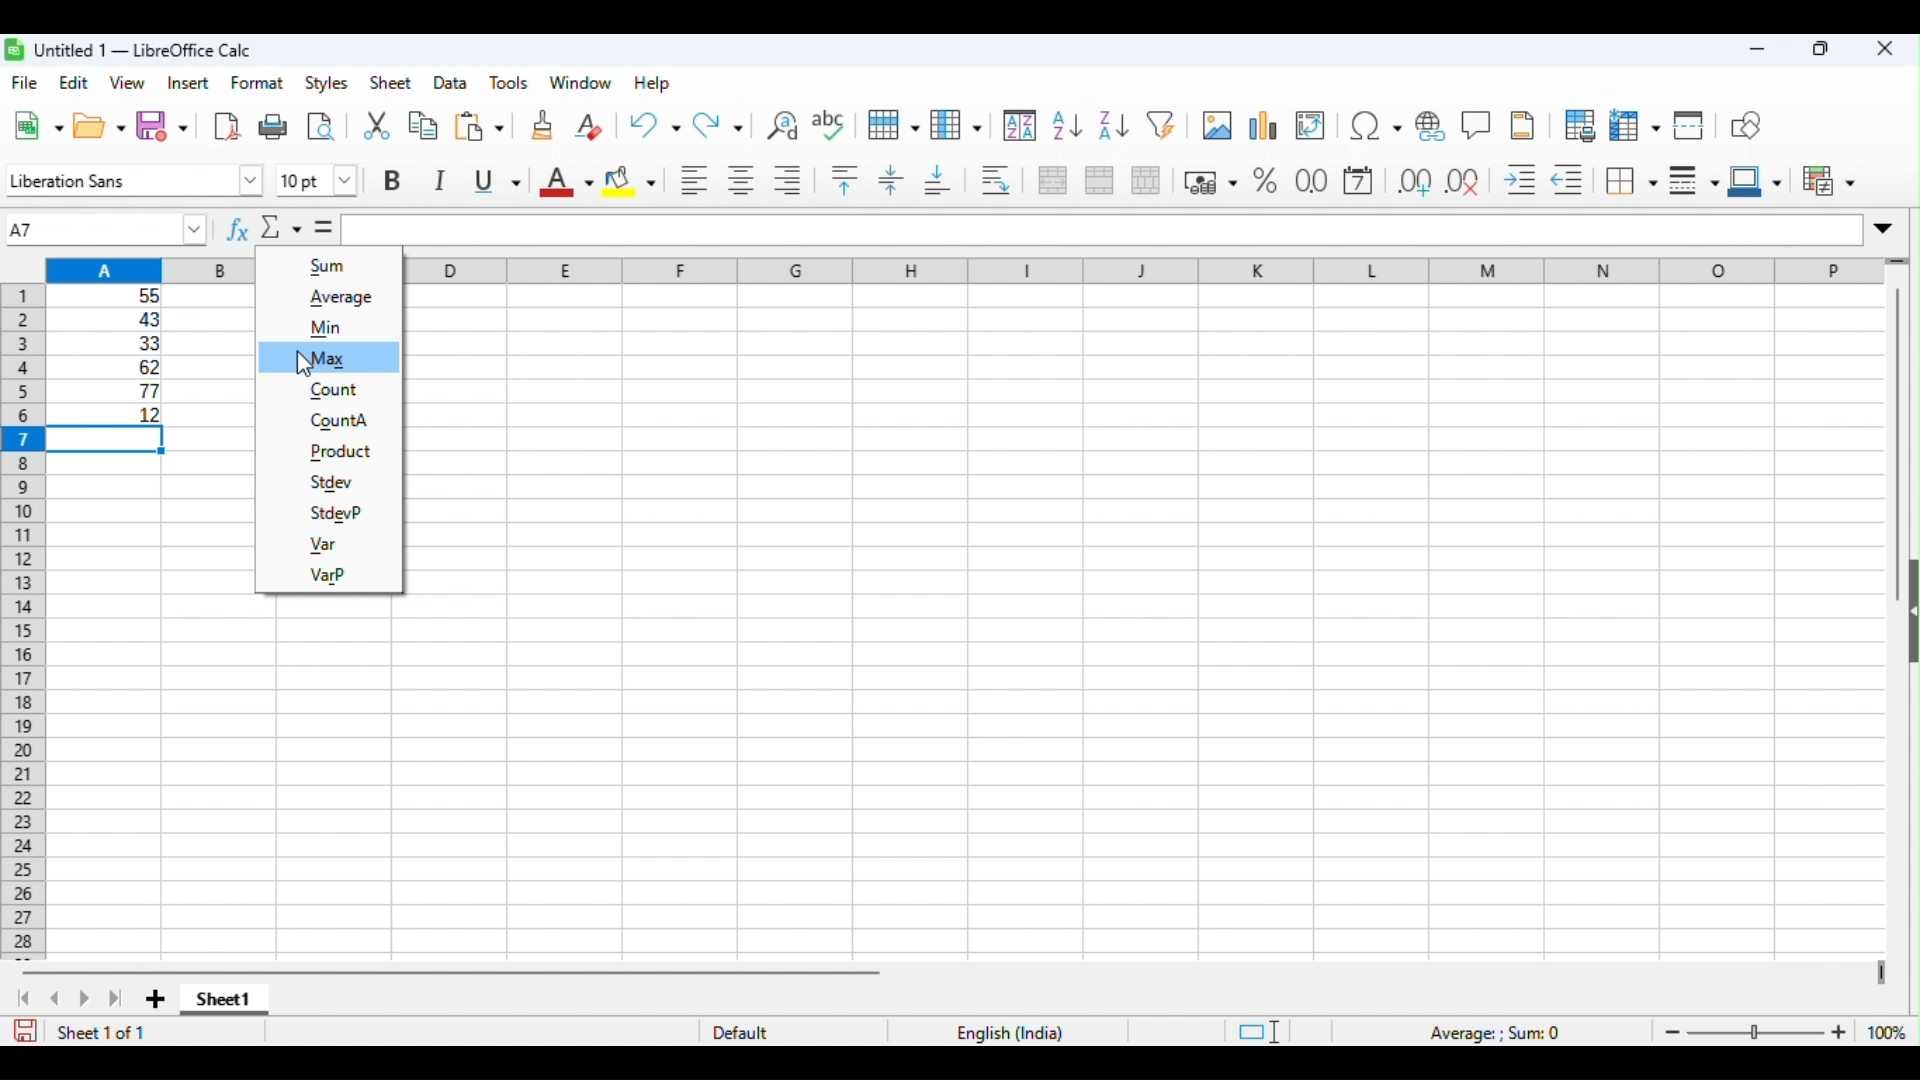 The width and height of the screenshot is (1920, 1080). Describe the element at coordinates (73, 82) in the screenshot. I see `edit` at that location.